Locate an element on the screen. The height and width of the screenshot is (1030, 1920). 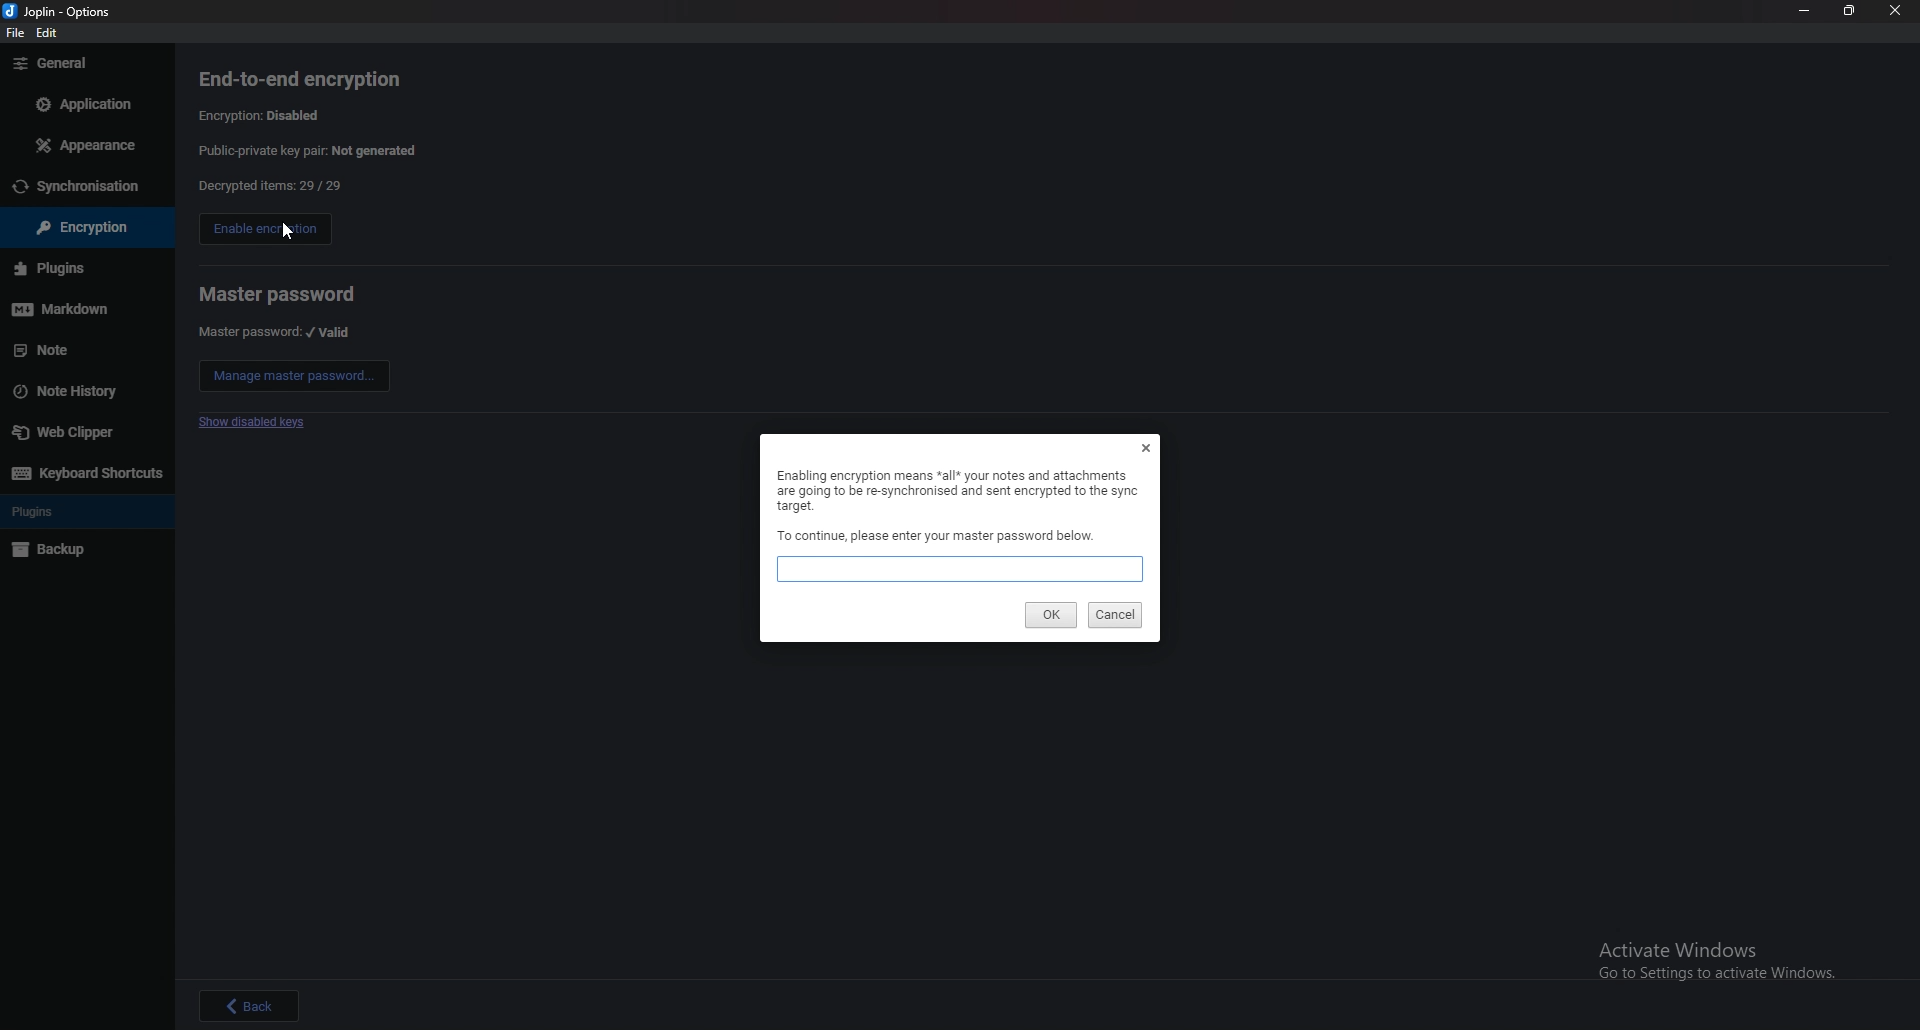
show disabled keys is located at coordinates (251, 424).